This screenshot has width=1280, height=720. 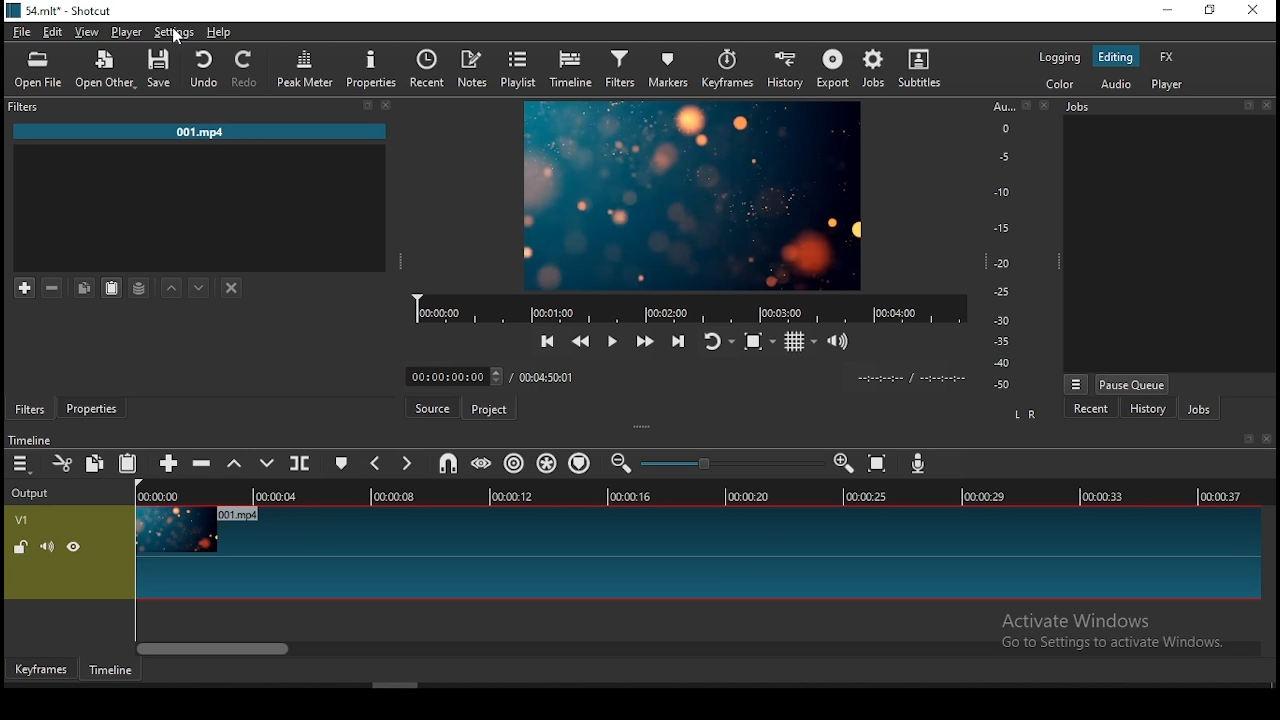 I want to click on output, so click(x=33, y=494).